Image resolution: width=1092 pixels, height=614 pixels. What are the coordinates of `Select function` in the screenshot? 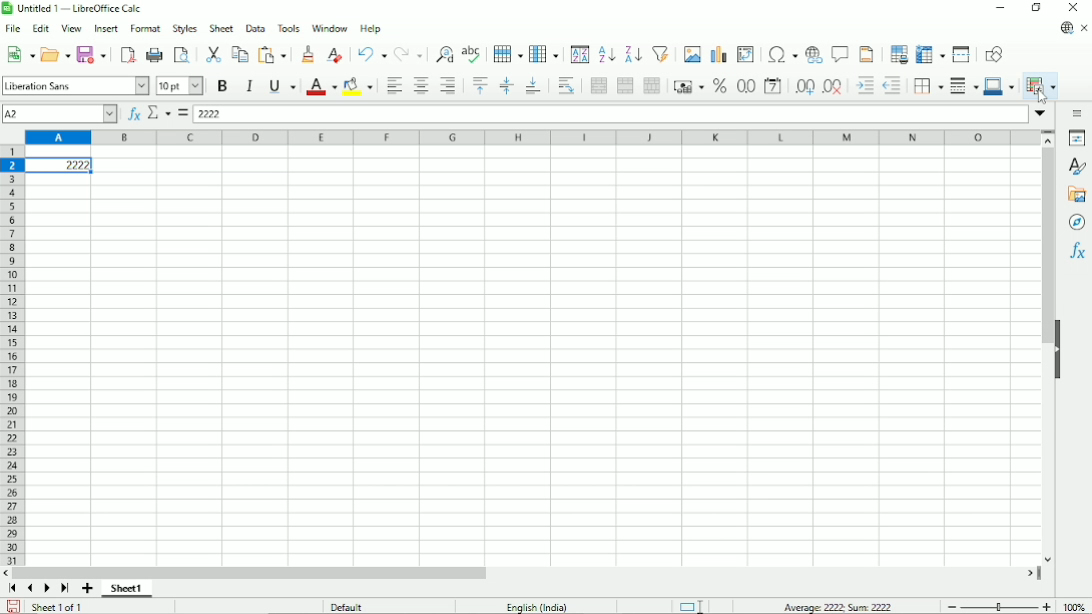 It's located at (159, 112).